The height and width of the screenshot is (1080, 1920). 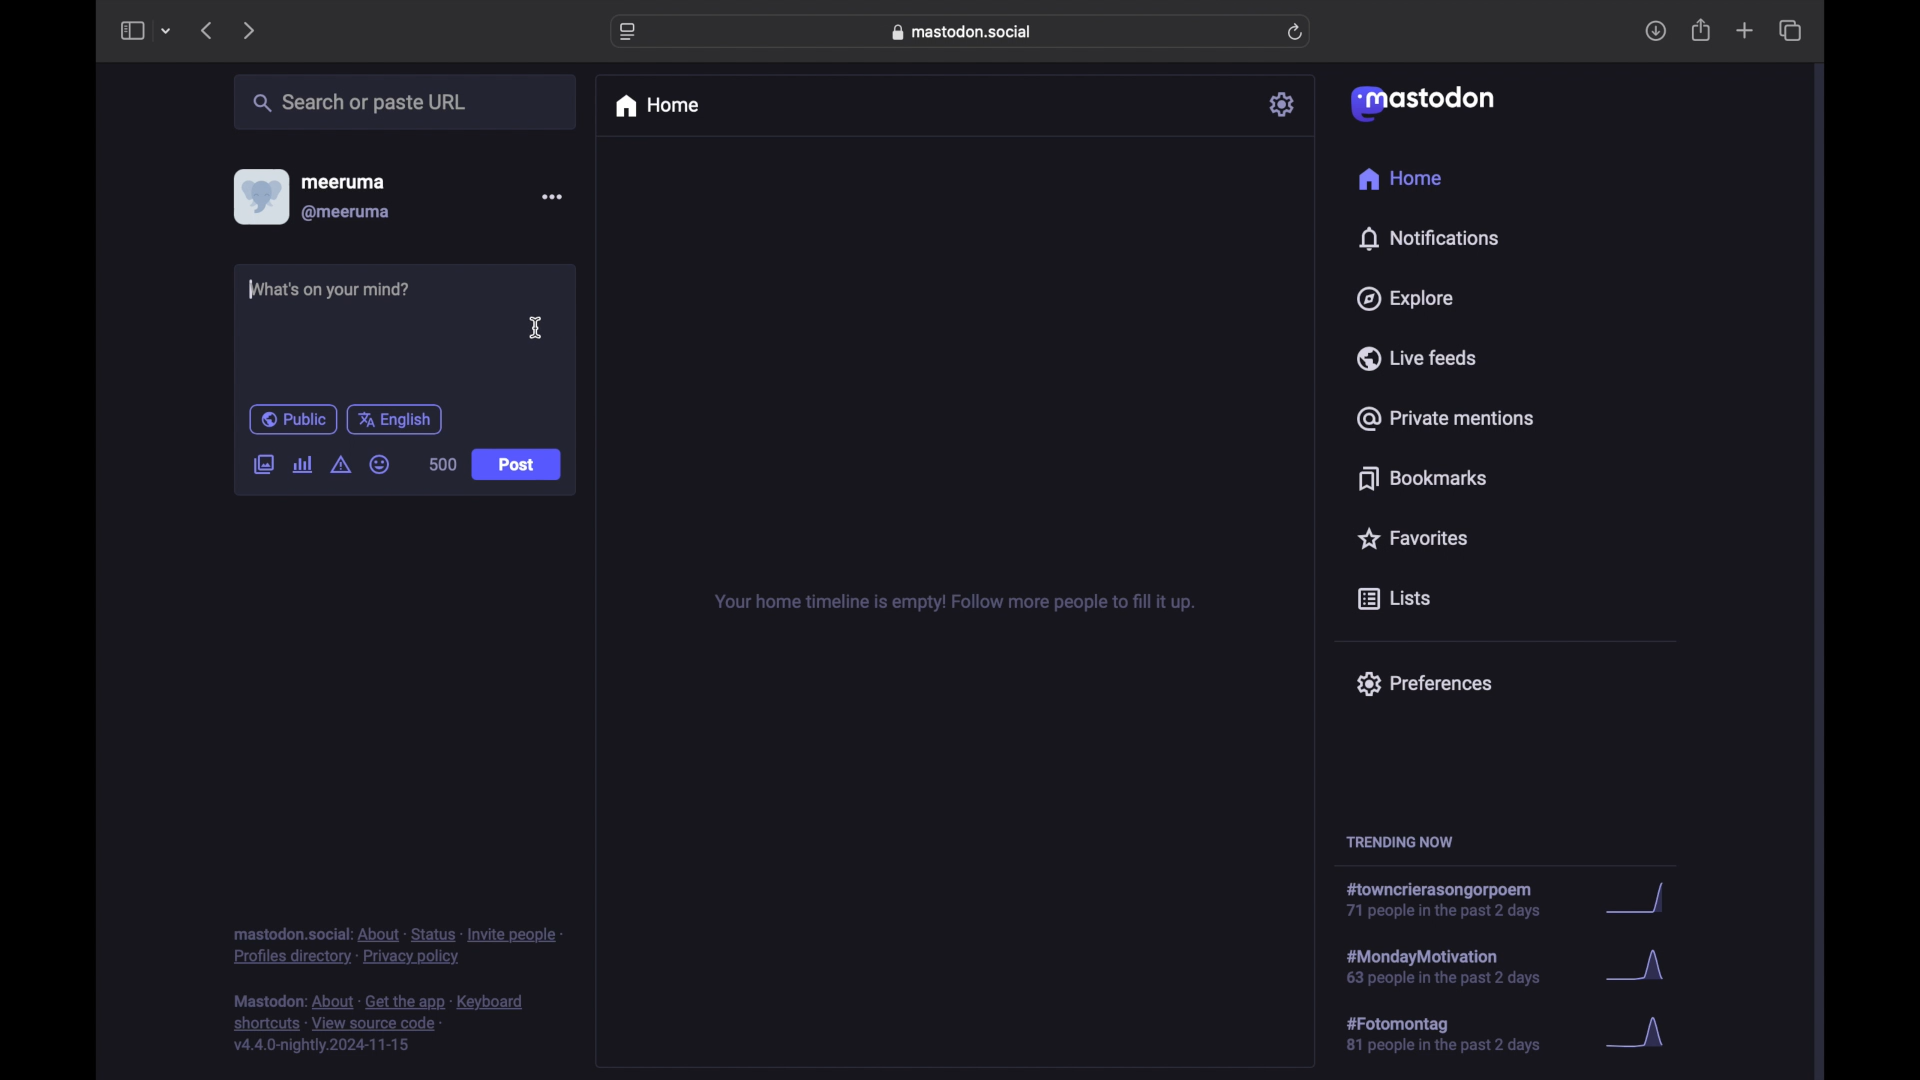 What do you see at coordinates (1295, 32) in the screenshot?
I see `refresh` at bounding box center [1295, 32].